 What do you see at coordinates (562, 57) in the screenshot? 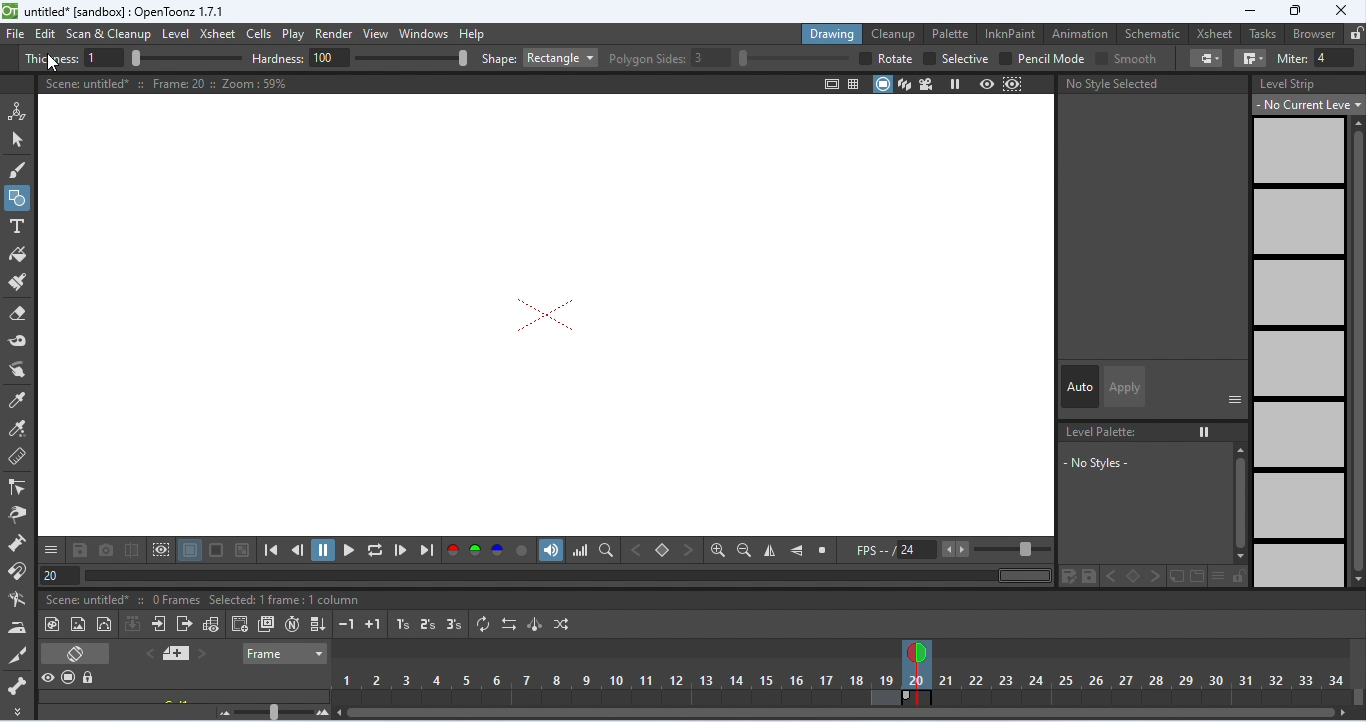
I see `rectangle` at bounding box center [562, 57].